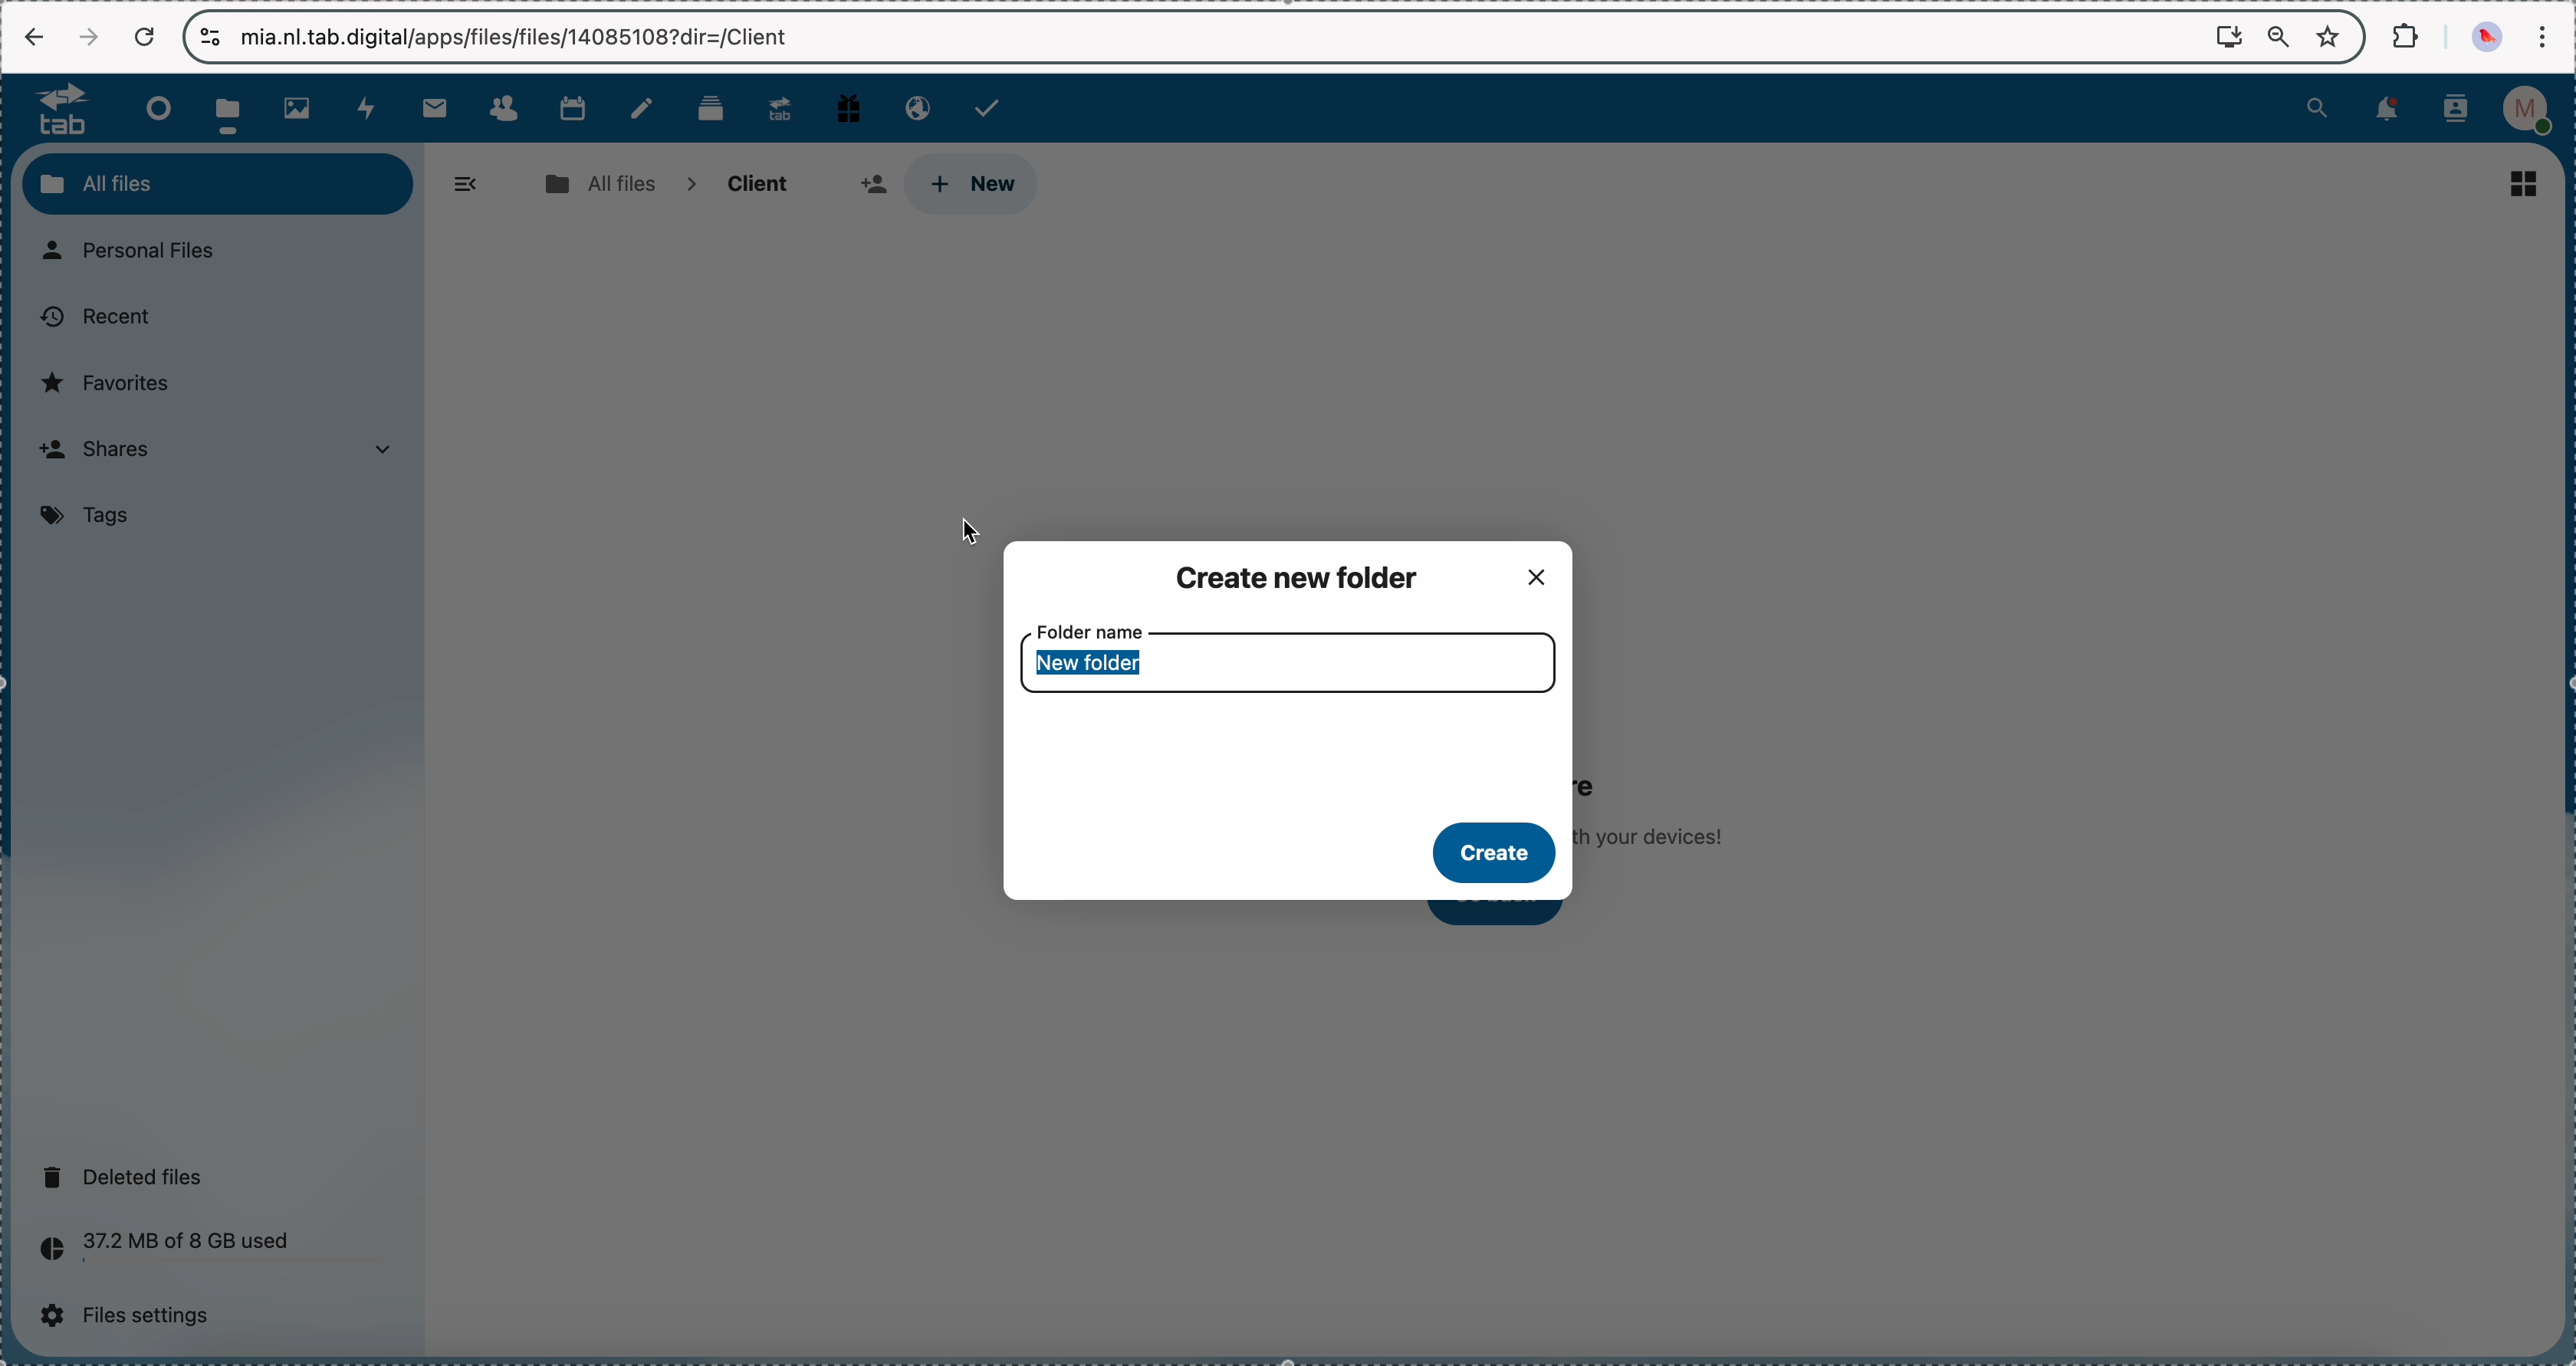 The width and height of the screenshot is (2576, 1366). I want to click on 37.2 MB of 8 GB, so click(158, 1252).